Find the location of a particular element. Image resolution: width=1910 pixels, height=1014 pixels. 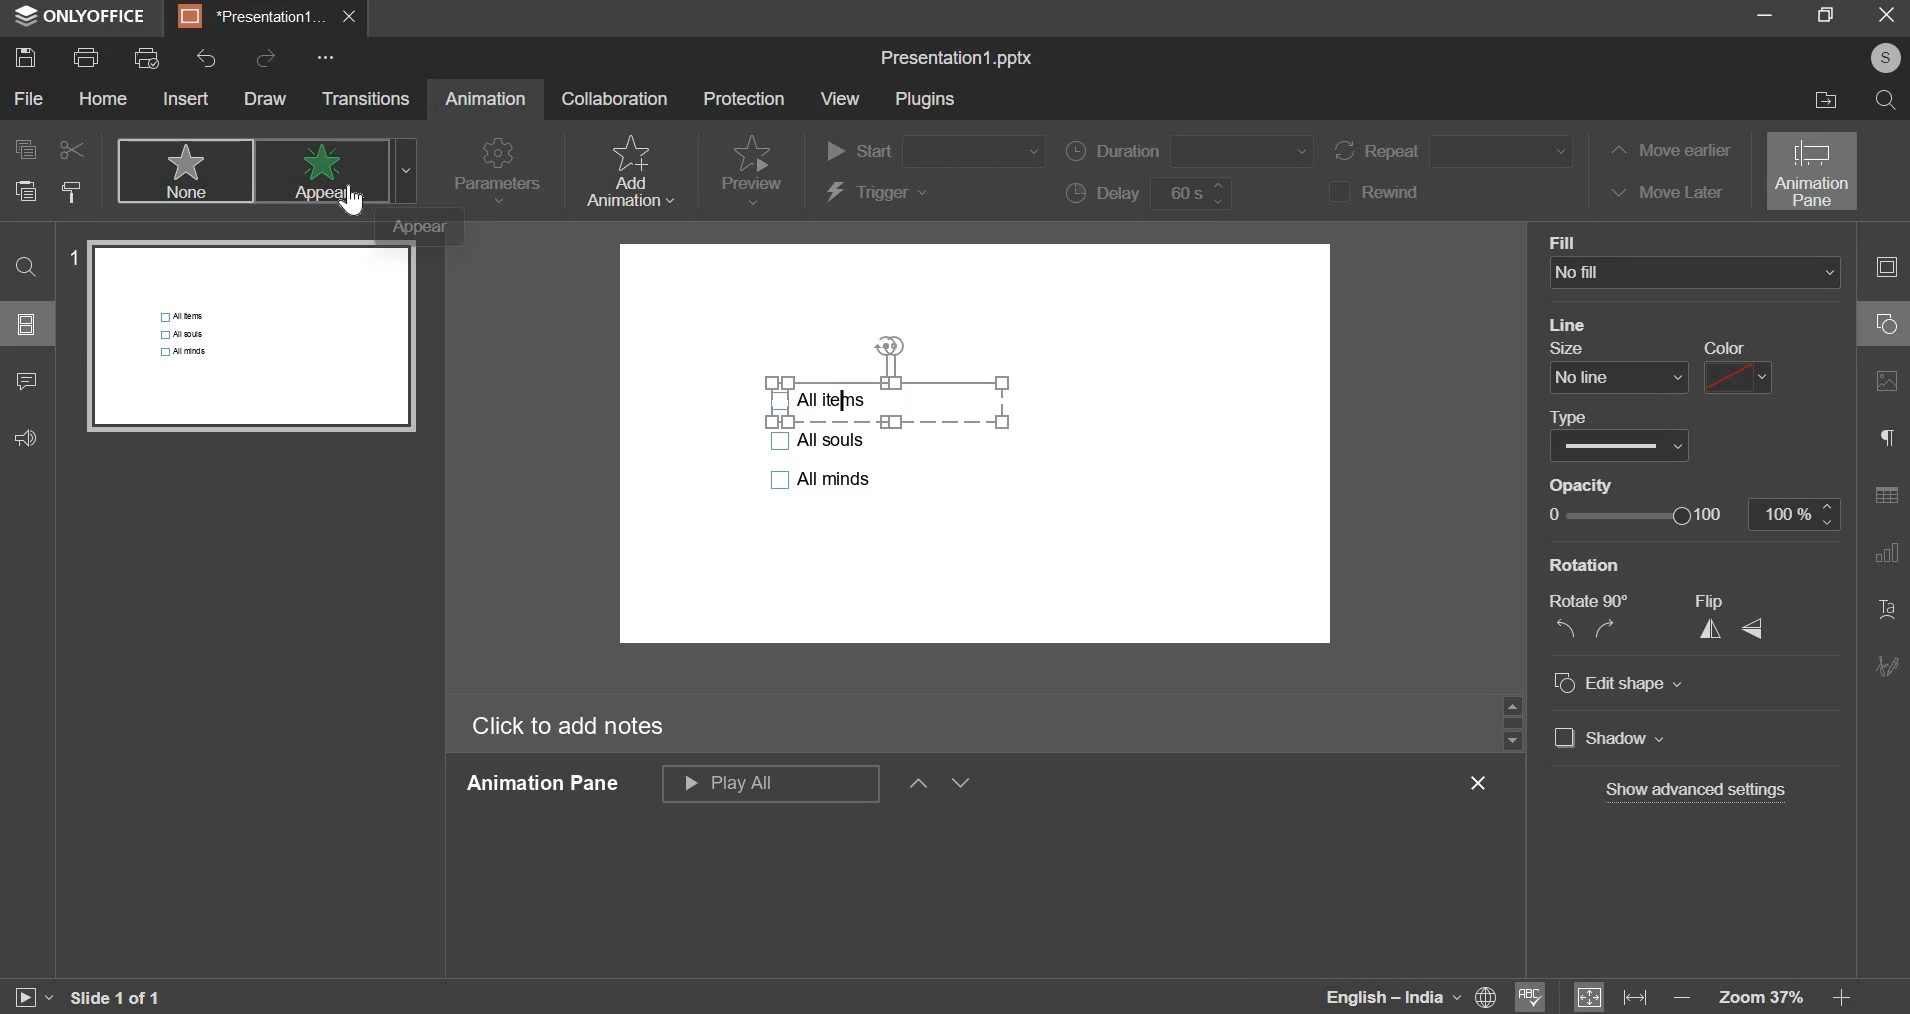

redo is located at coordinates (264, 56).